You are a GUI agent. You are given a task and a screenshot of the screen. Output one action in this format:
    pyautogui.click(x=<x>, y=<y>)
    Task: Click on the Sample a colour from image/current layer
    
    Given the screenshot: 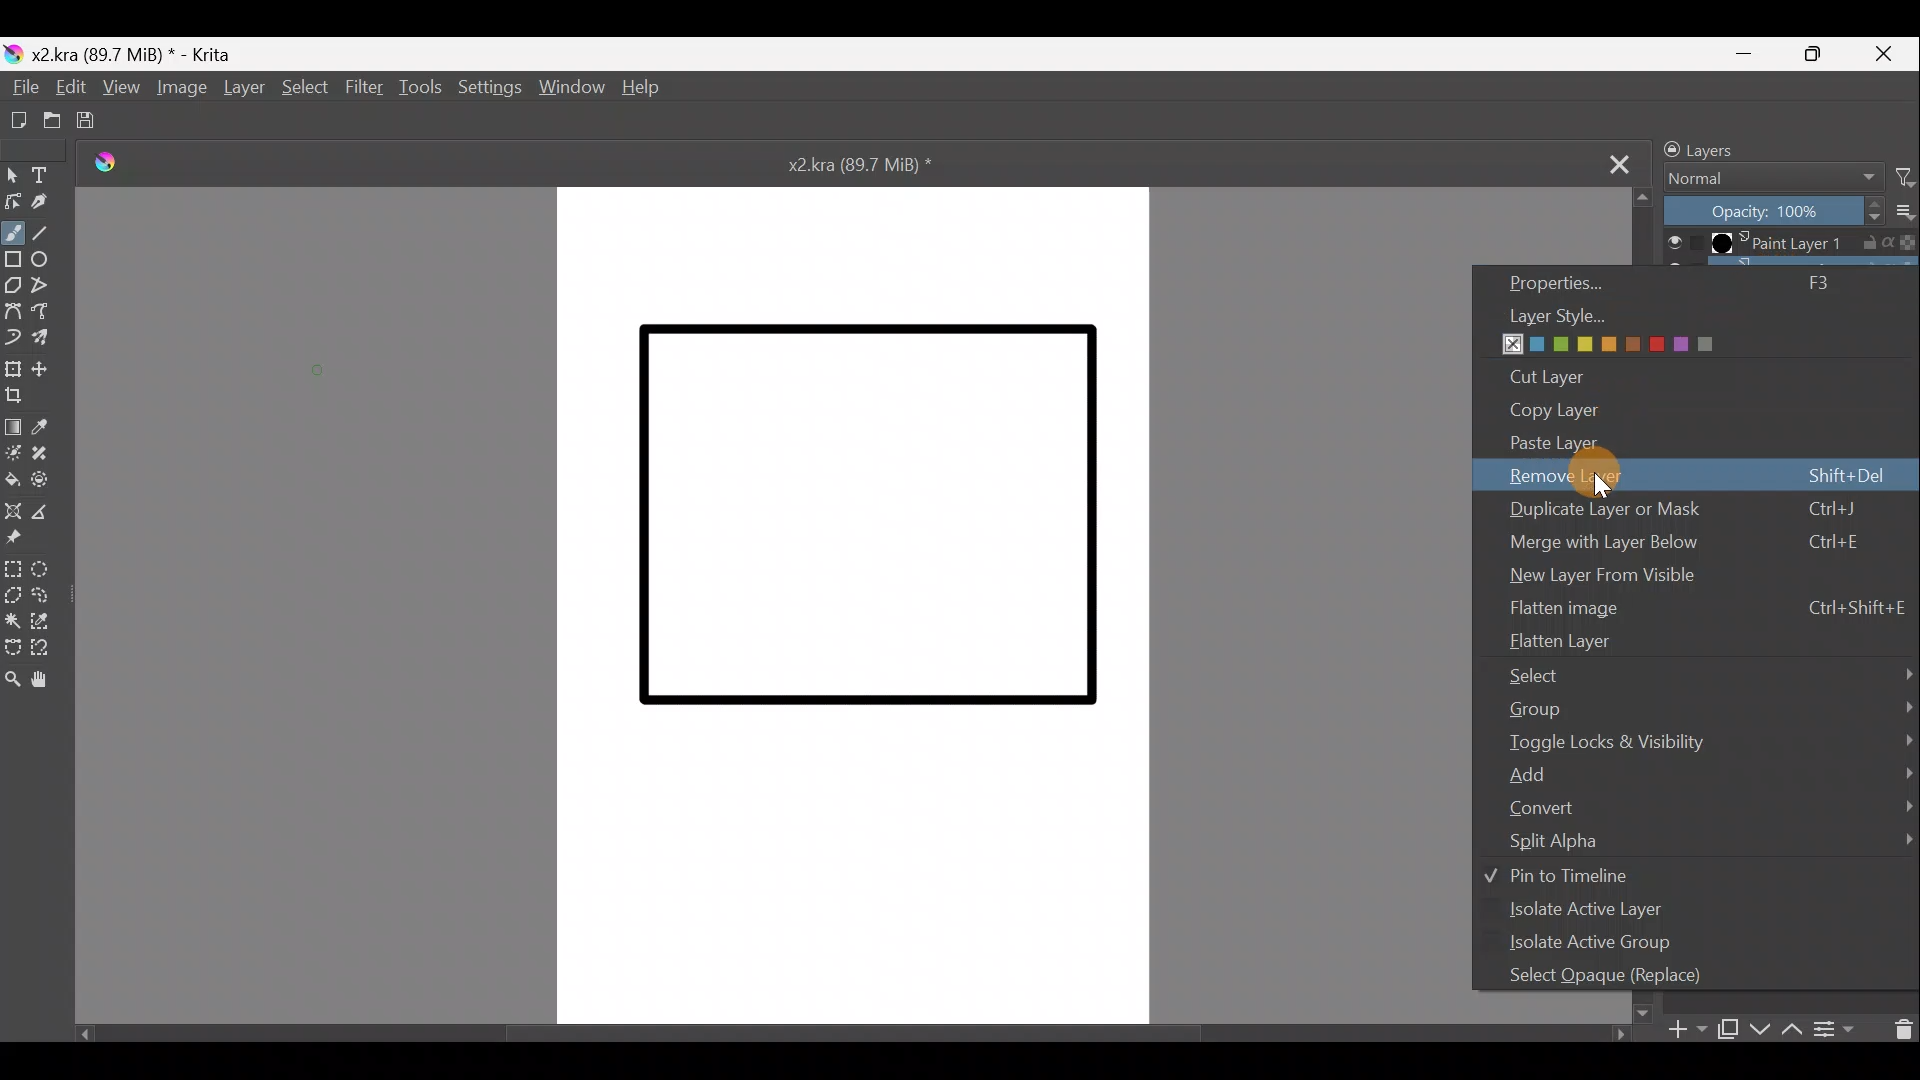 What is the action you would take?
    pyautogui.click(x=49, y=427)
    